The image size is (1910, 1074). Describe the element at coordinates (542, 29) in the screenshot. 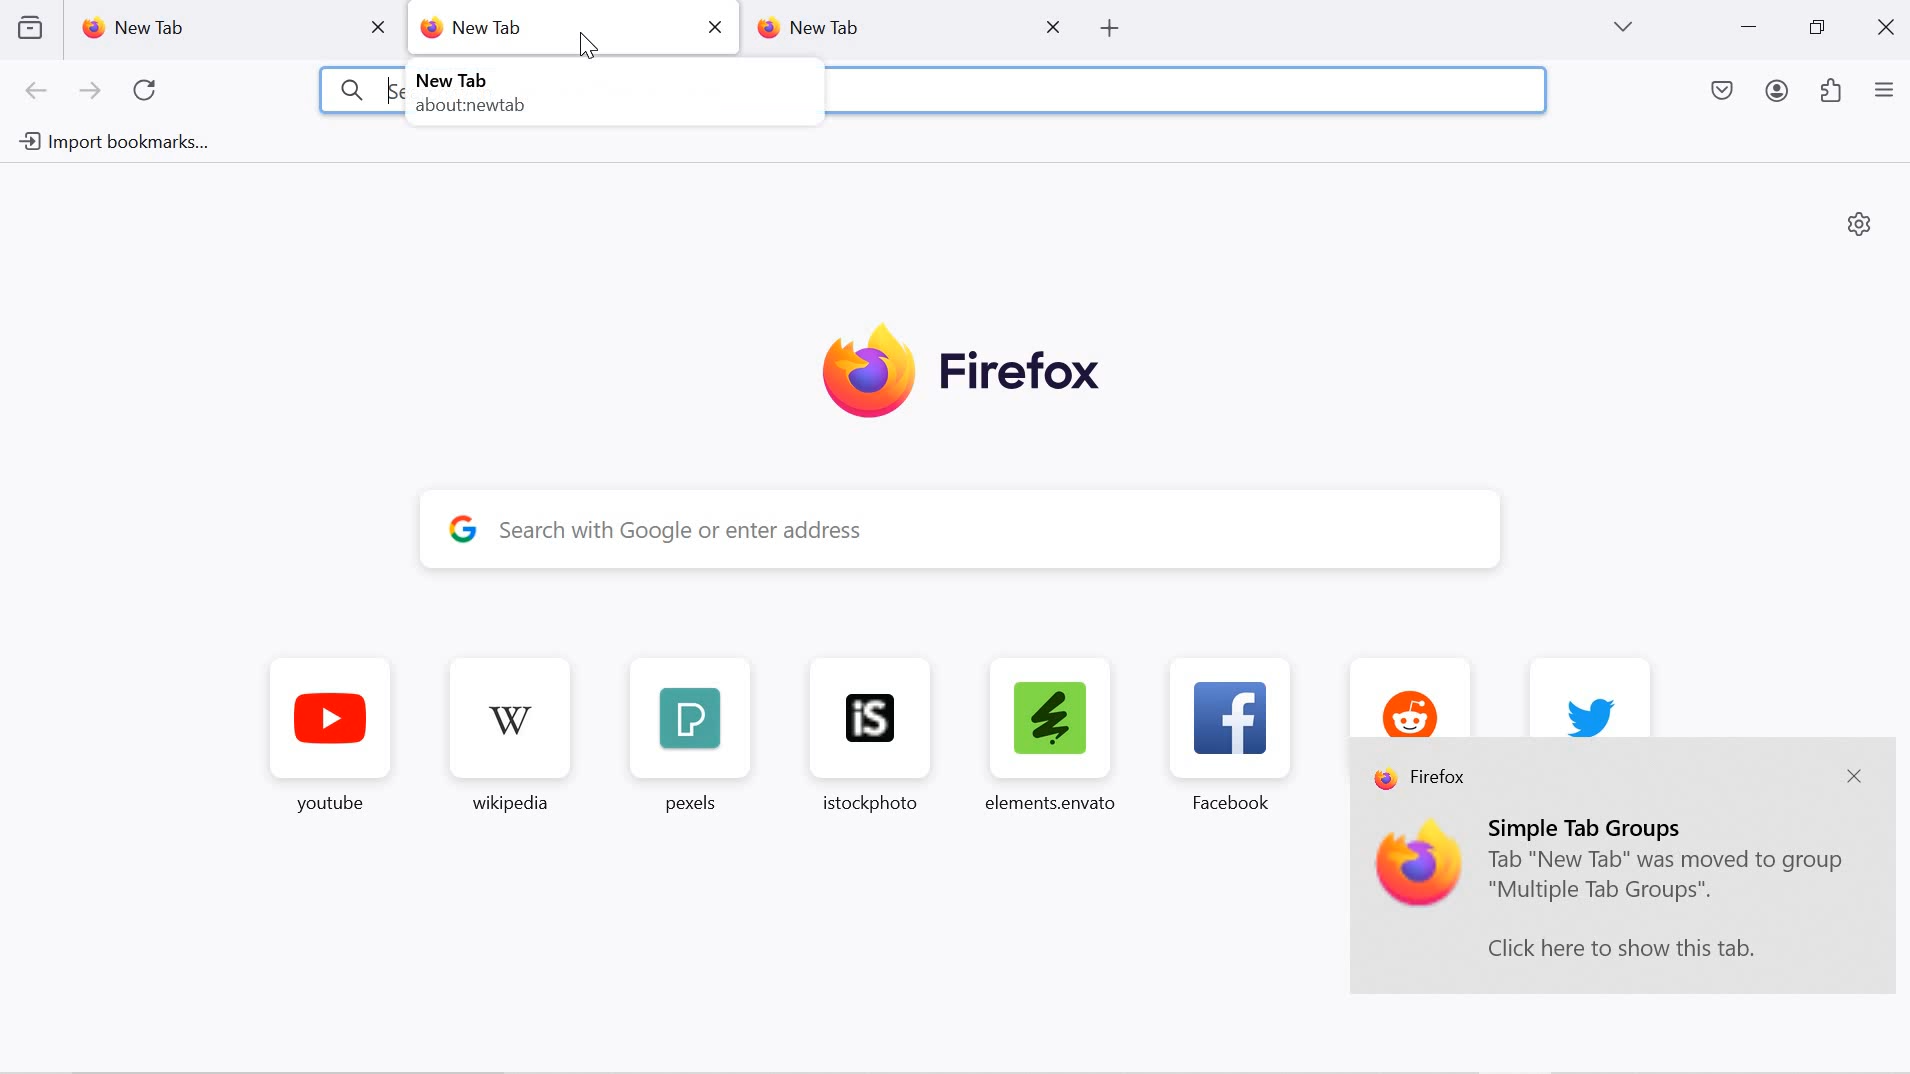

I see `new tab` at that location.